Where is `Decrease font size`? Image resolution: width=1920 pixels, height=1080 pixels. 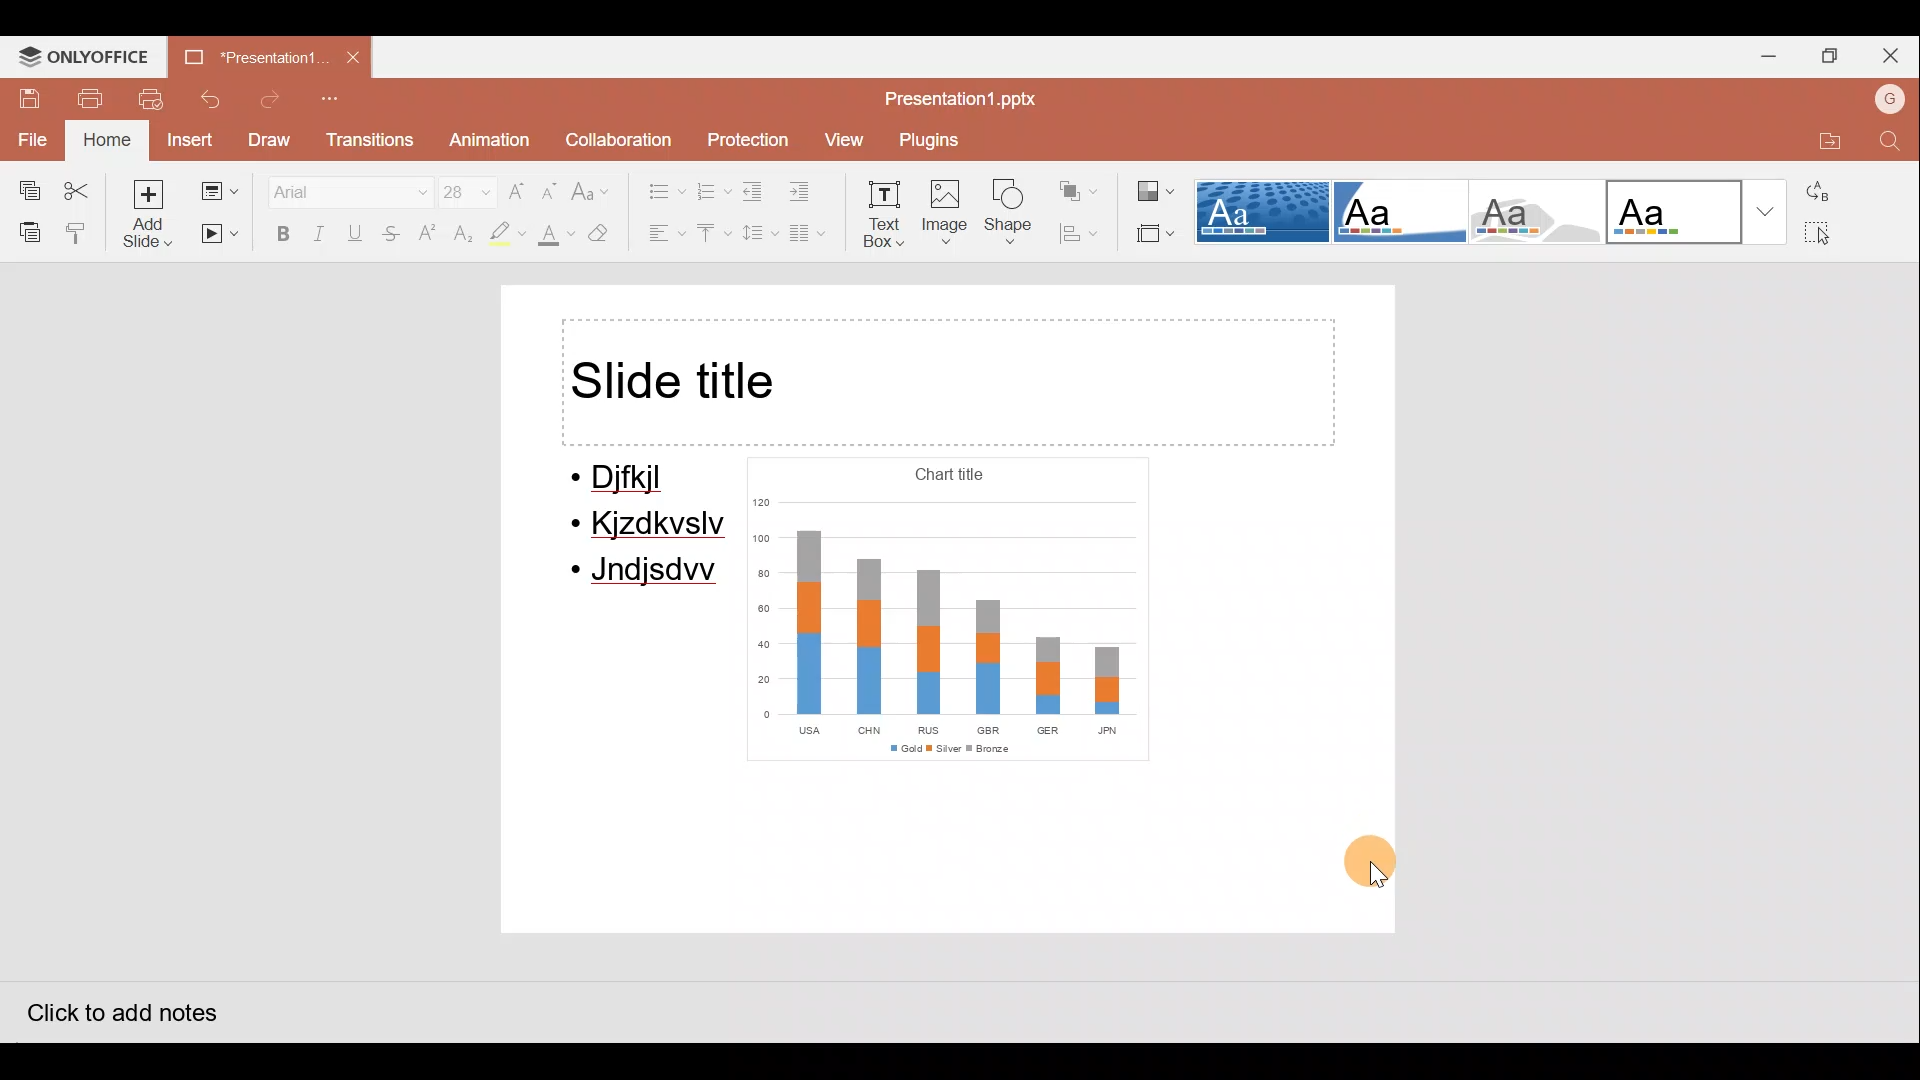
Decrease font size is located at coordinates (548, 188).